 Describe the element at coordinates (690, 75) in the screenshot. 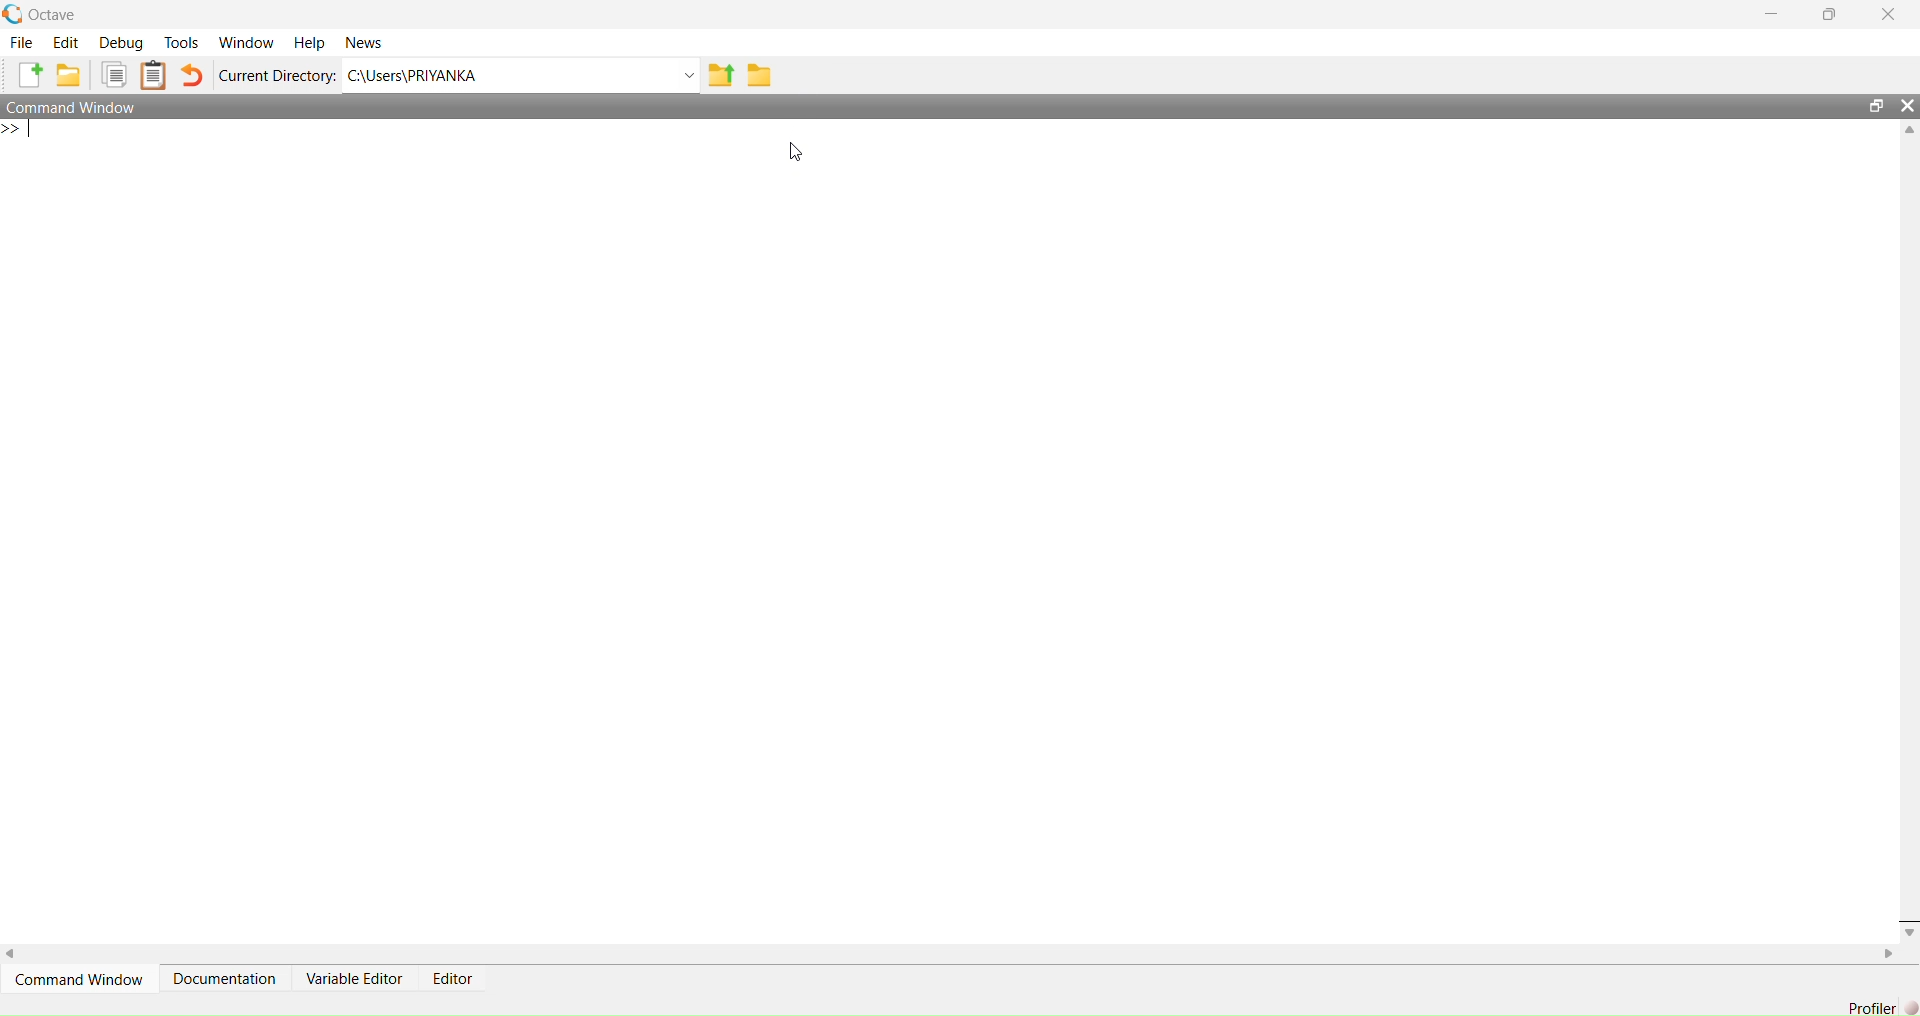

I see `Dropdown` at that location.